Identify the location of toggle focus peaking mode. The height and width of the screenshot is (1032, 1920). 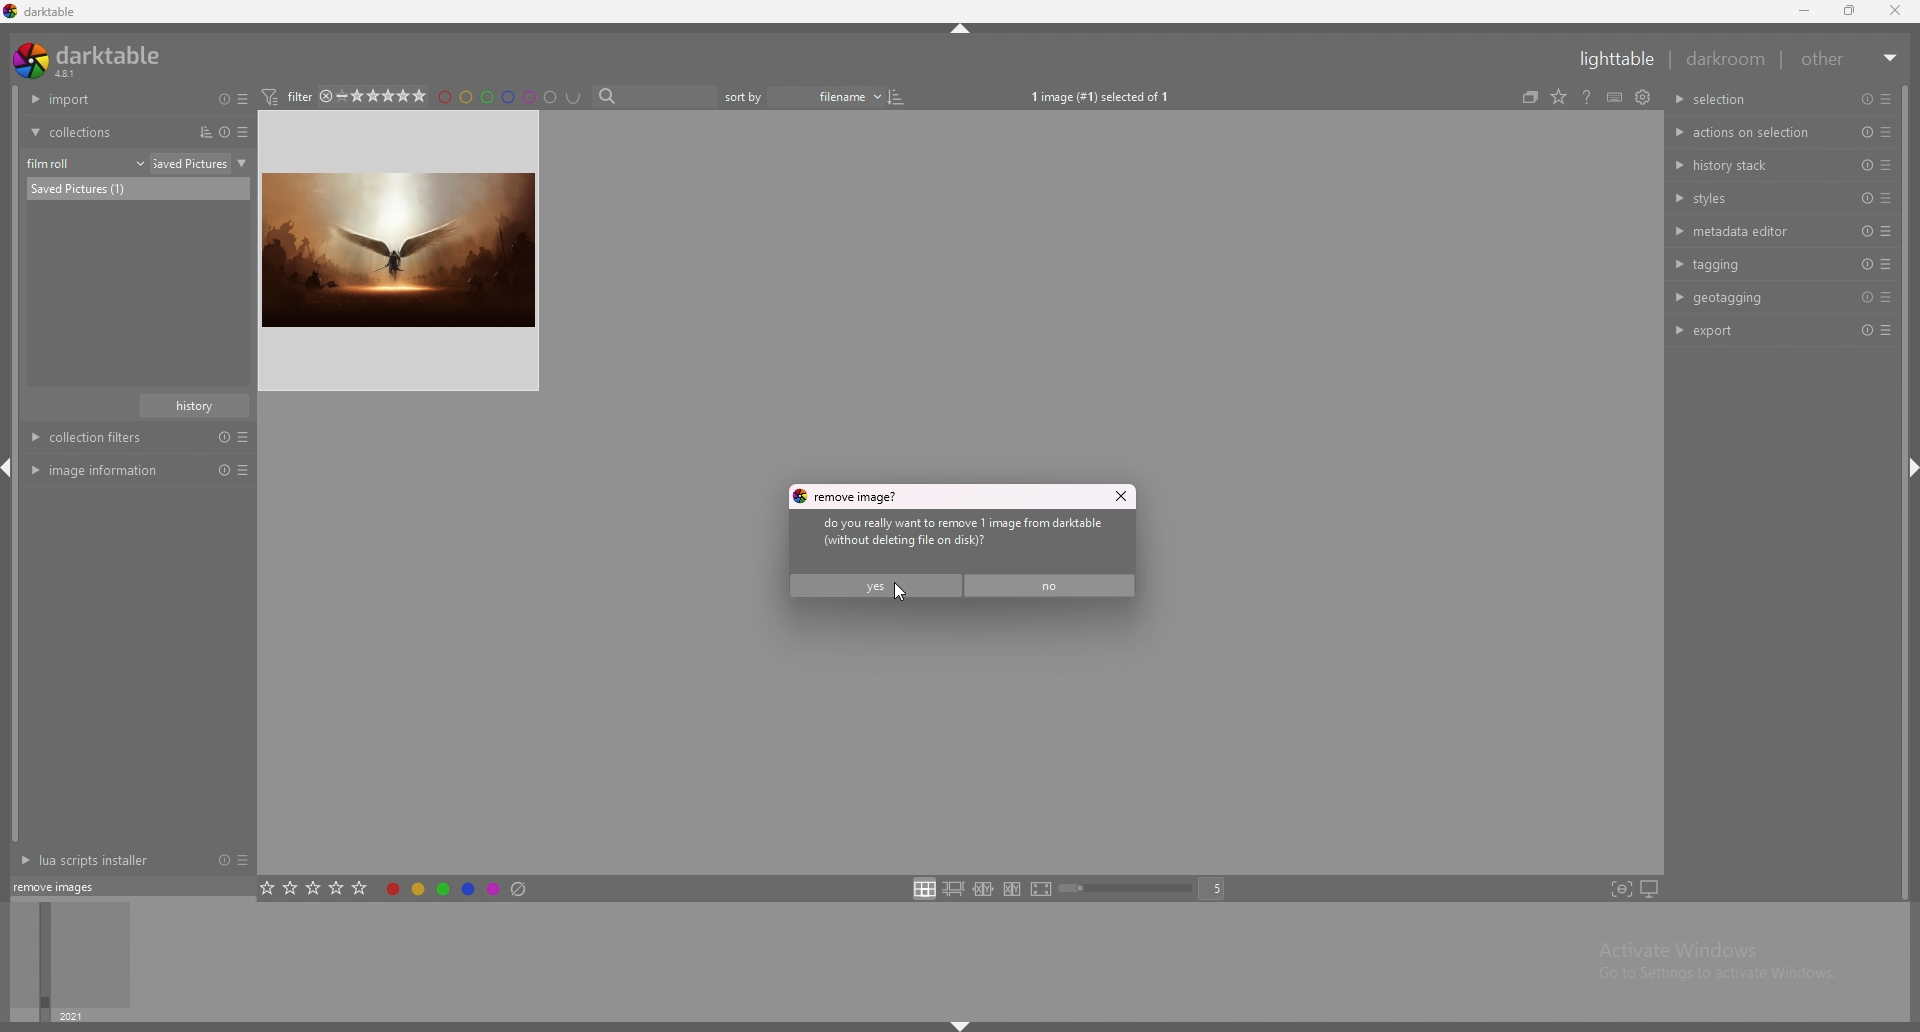
(1621, 889).